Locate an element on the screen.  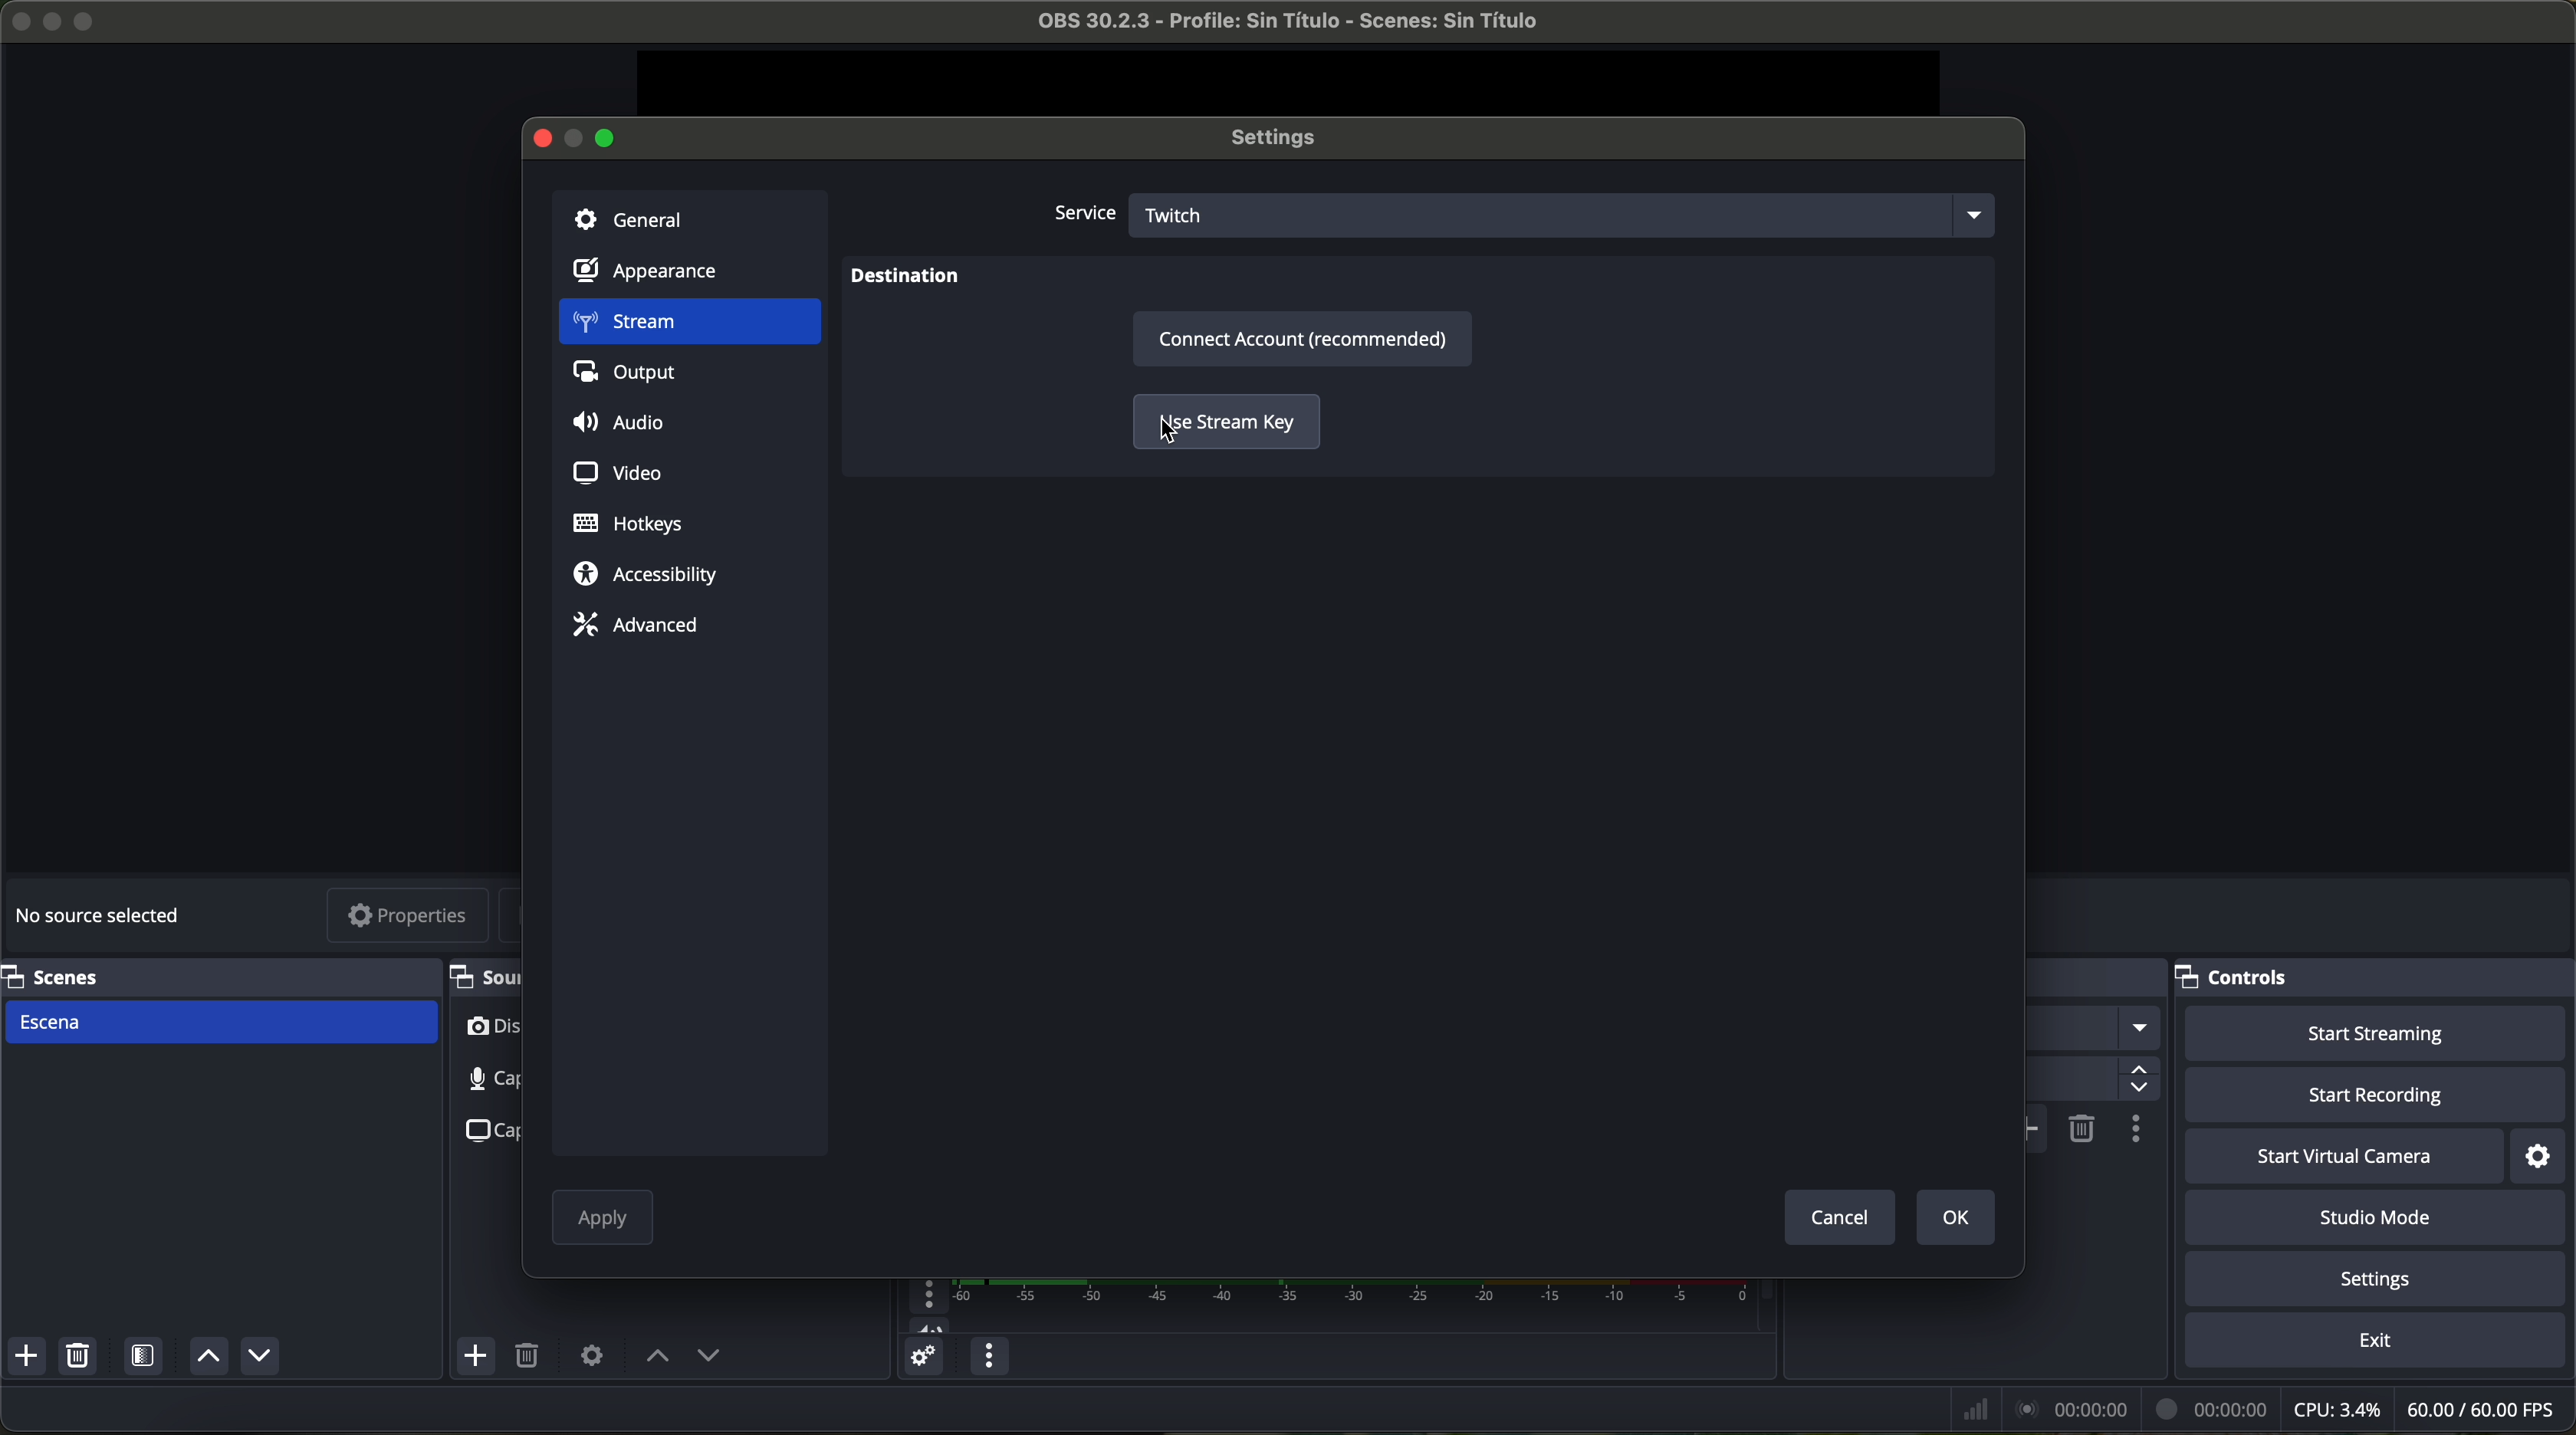
hotkeys is located at coordinates (629, 525).